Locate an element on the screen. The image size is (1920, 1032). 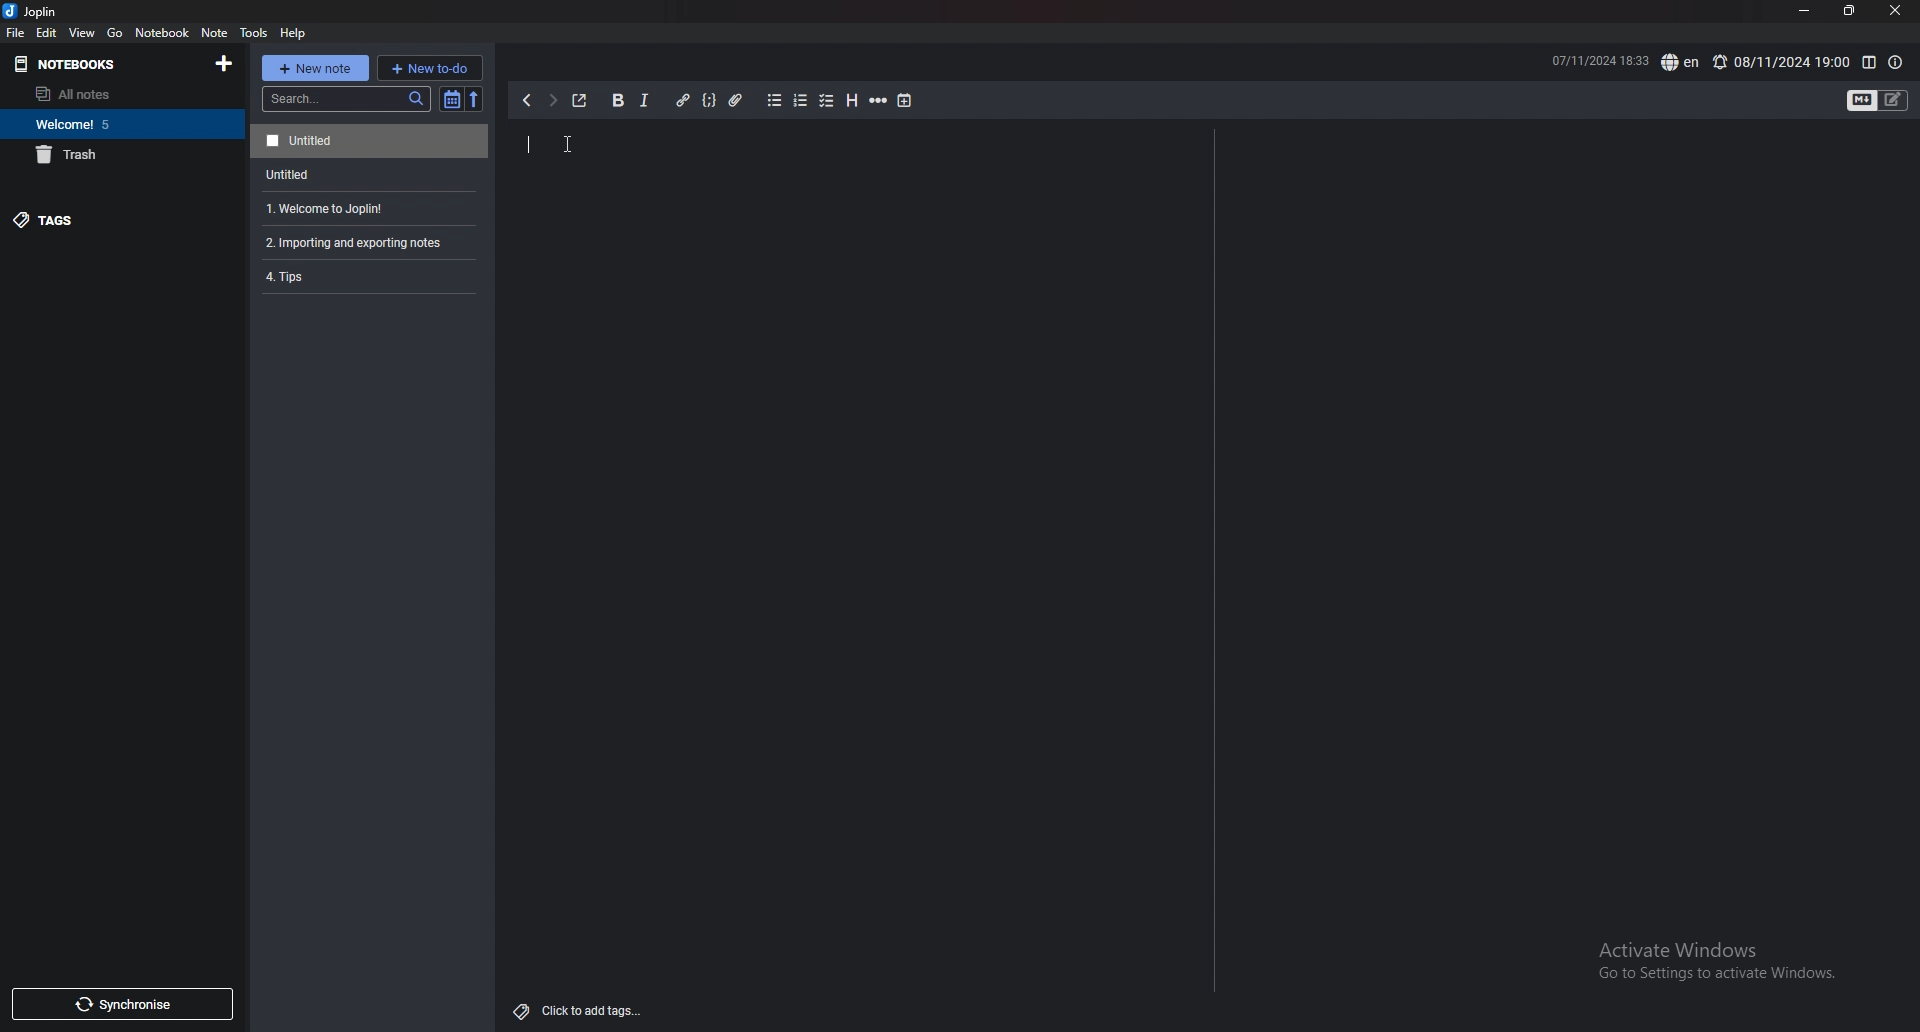
edit is located at coordinates (47, 32).